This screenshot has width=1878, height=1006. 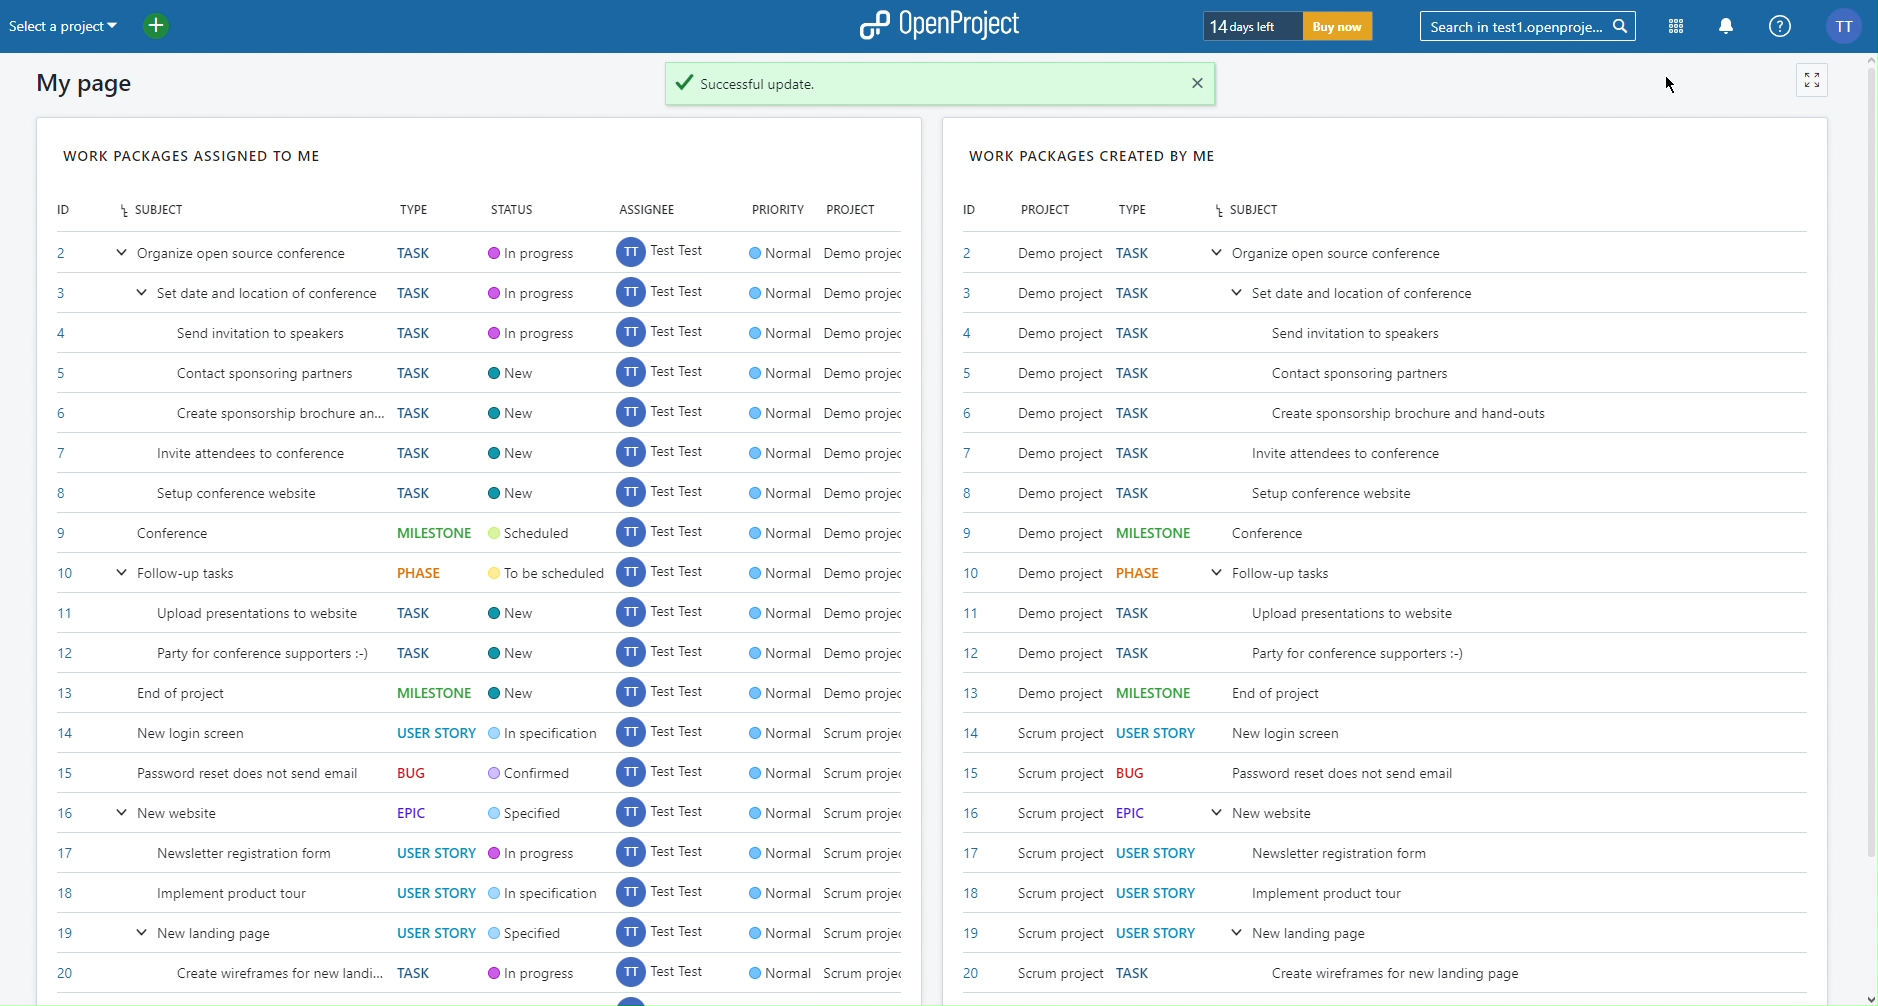 I want to click on Scrum Project, so click(x=1063, y=849).